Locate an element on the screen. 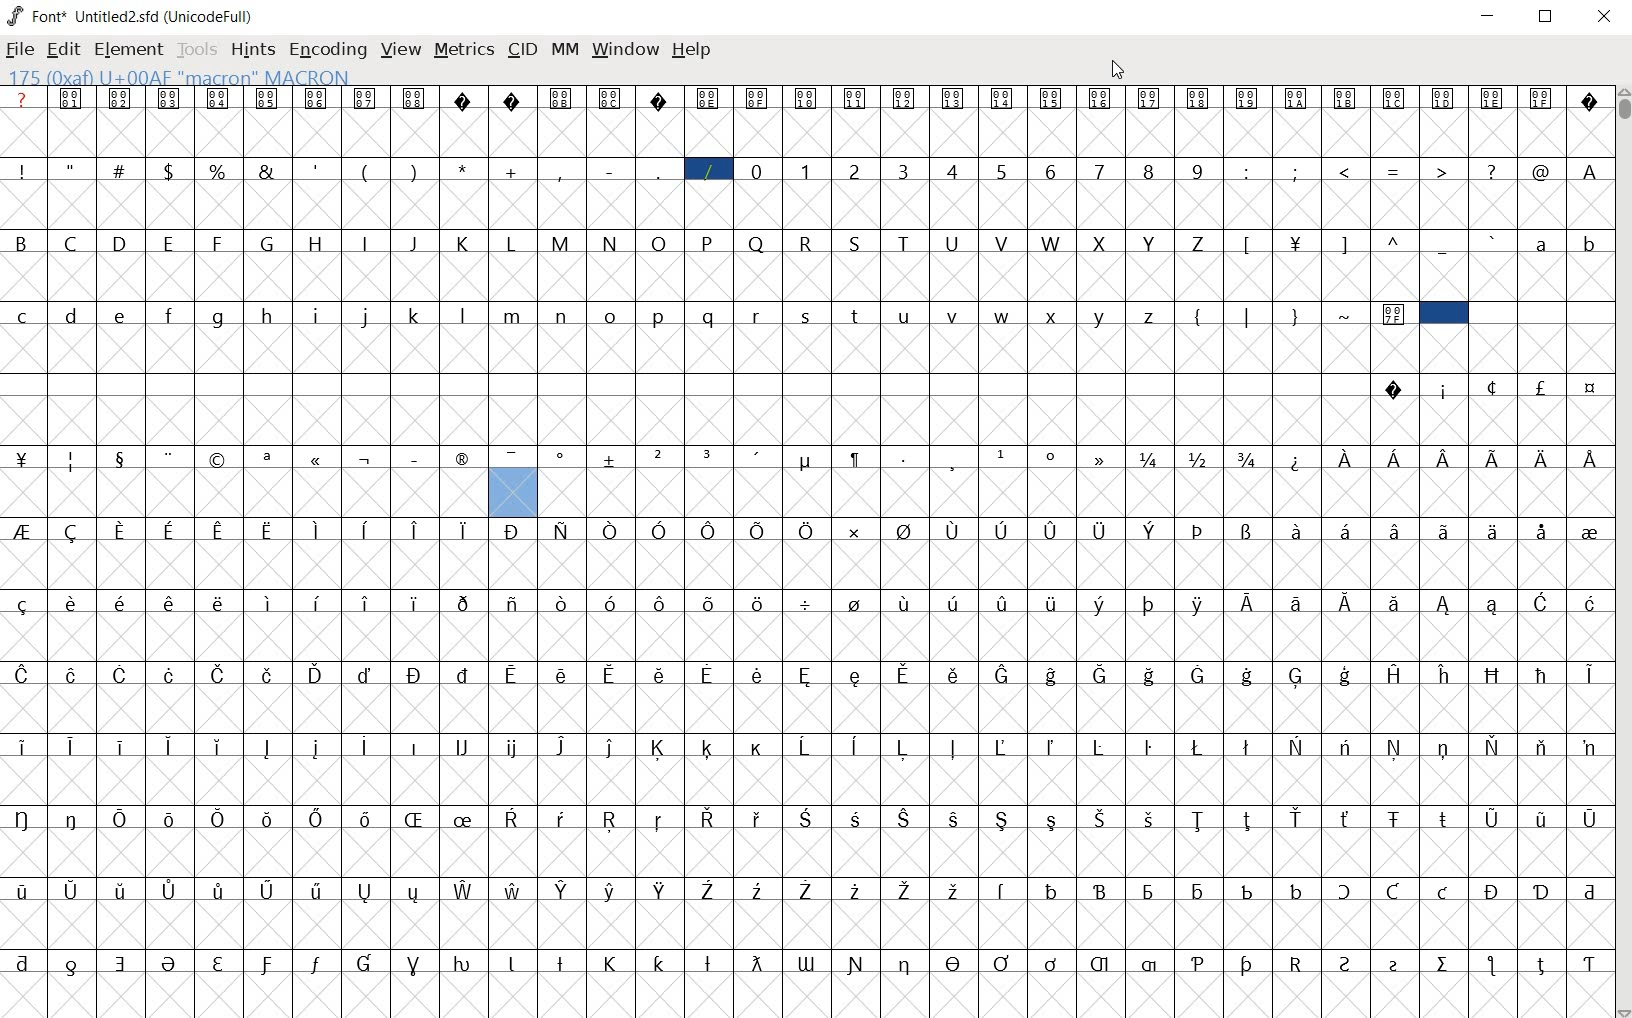 The height and width of the screenshot is (1018, 1632). S is located at coordinates (856, 244).